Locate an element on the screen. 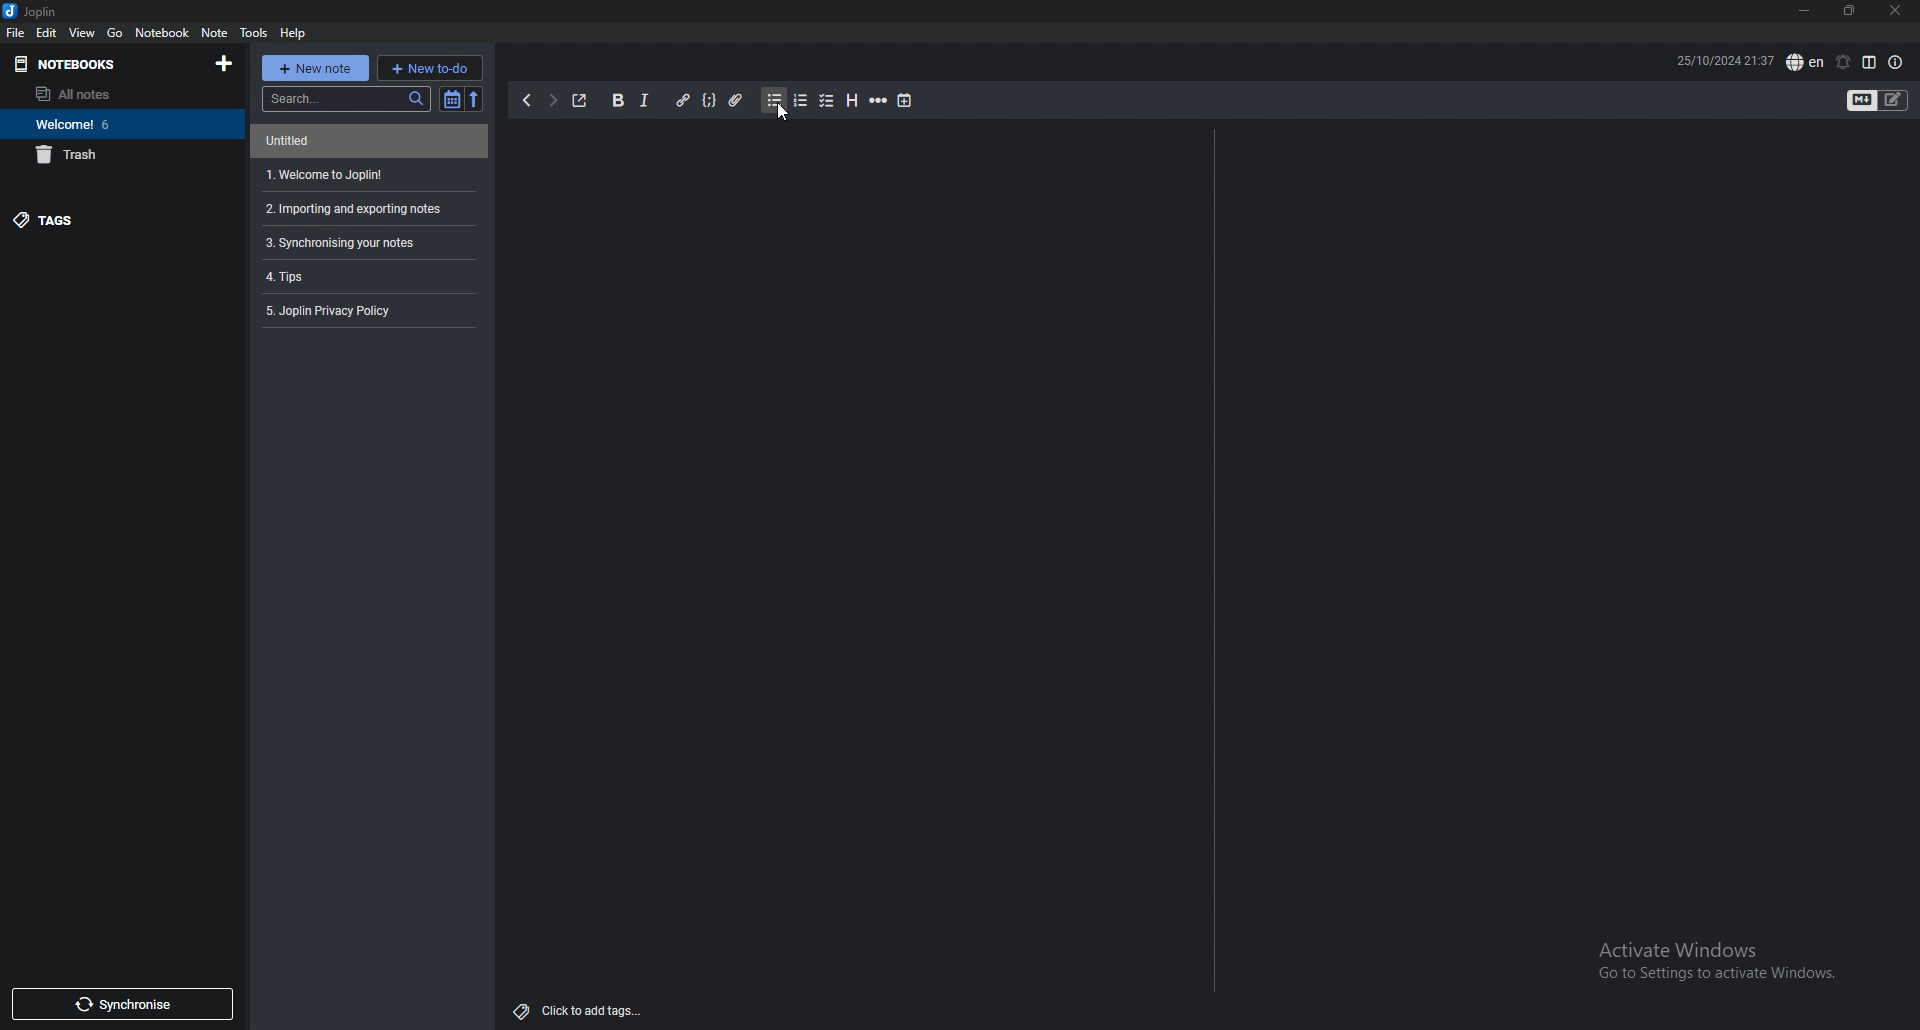 The image size is (1920, 1030). Notebook is located at coordinates (155, 31).